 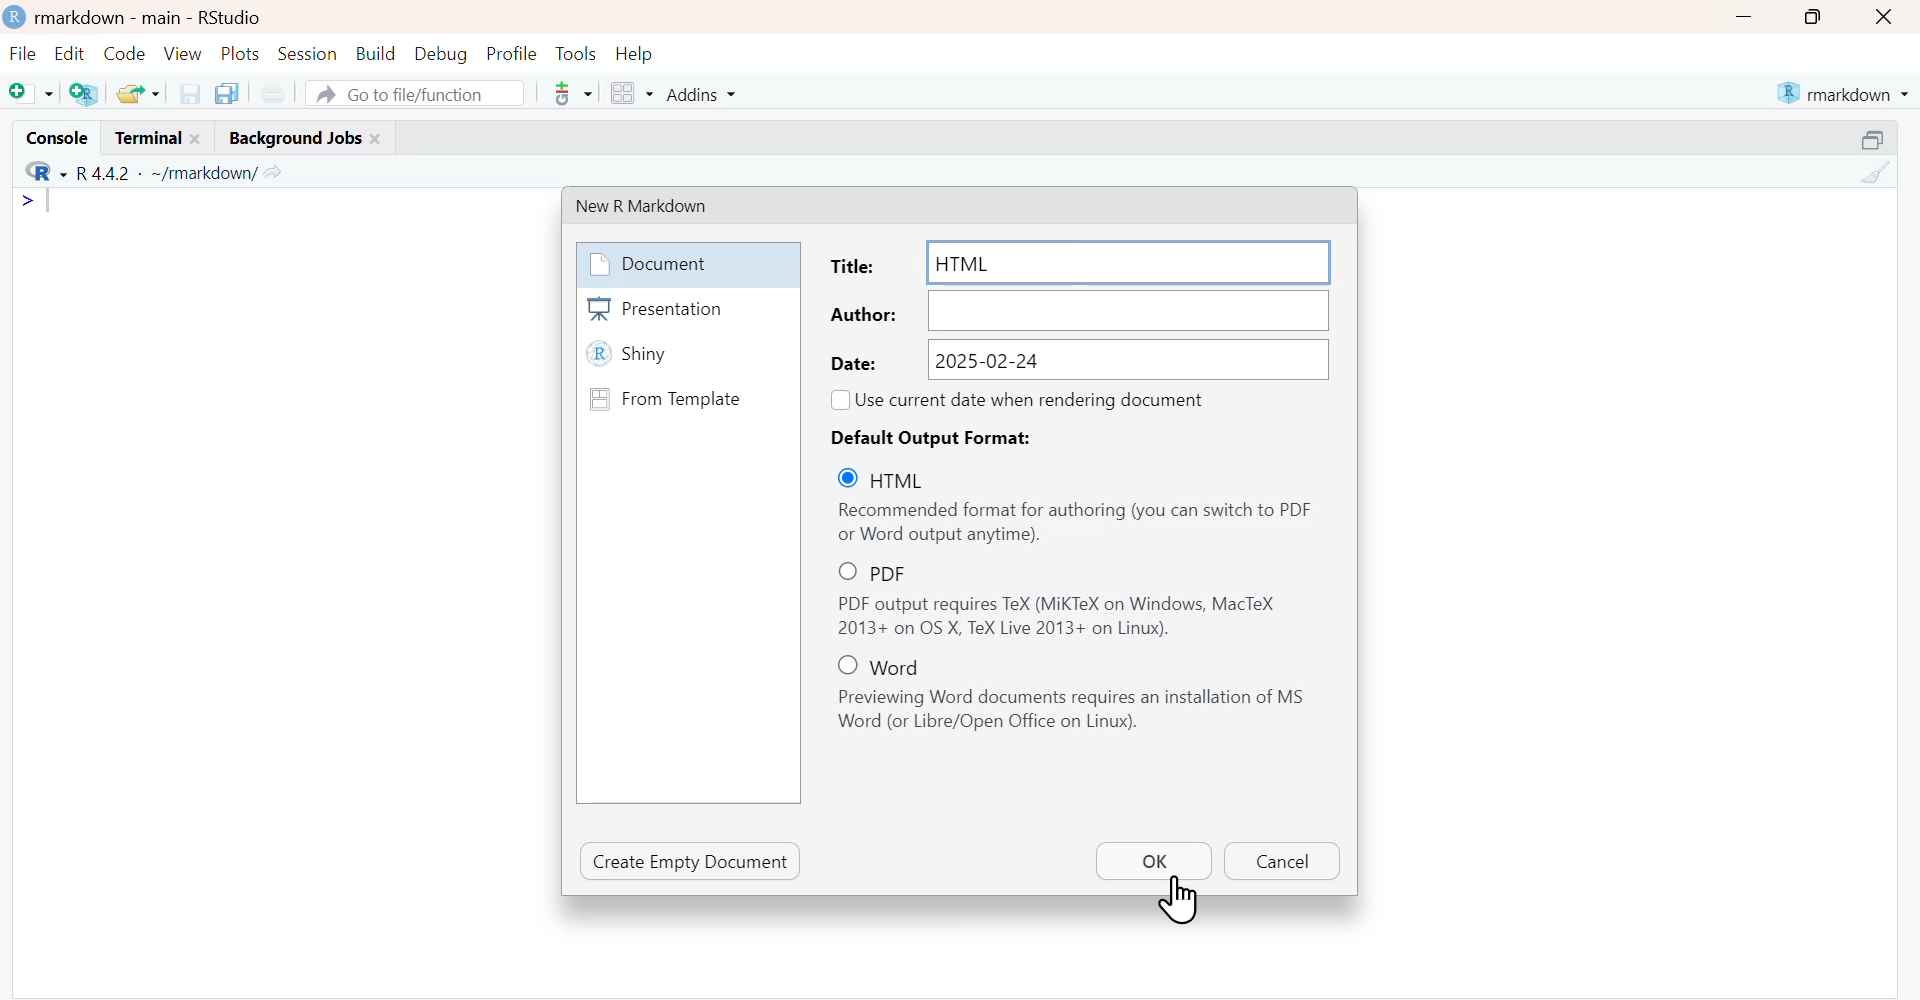 What do you see at coordinates (309, 54) in the screenshot?
I see `Session` at bounding box center [309, 54].